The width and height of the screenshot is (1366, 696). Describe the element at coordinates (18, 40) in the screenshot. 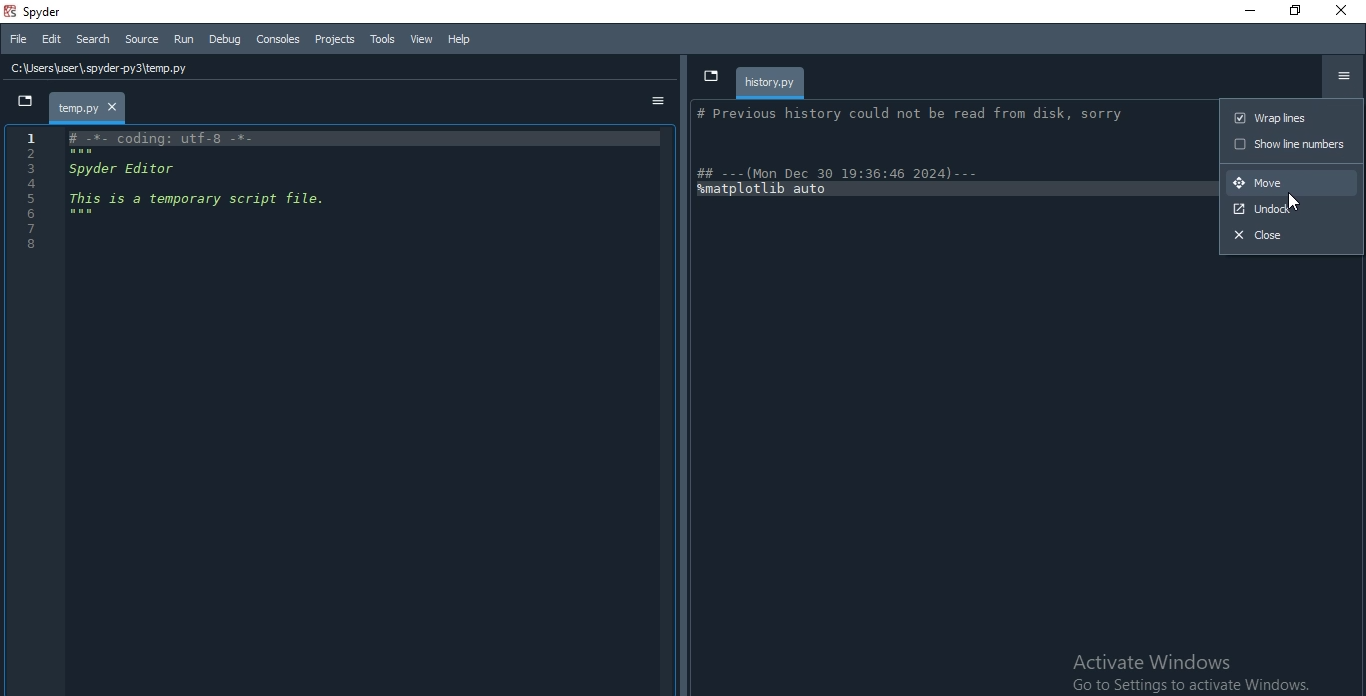

I see `File ` at that location.